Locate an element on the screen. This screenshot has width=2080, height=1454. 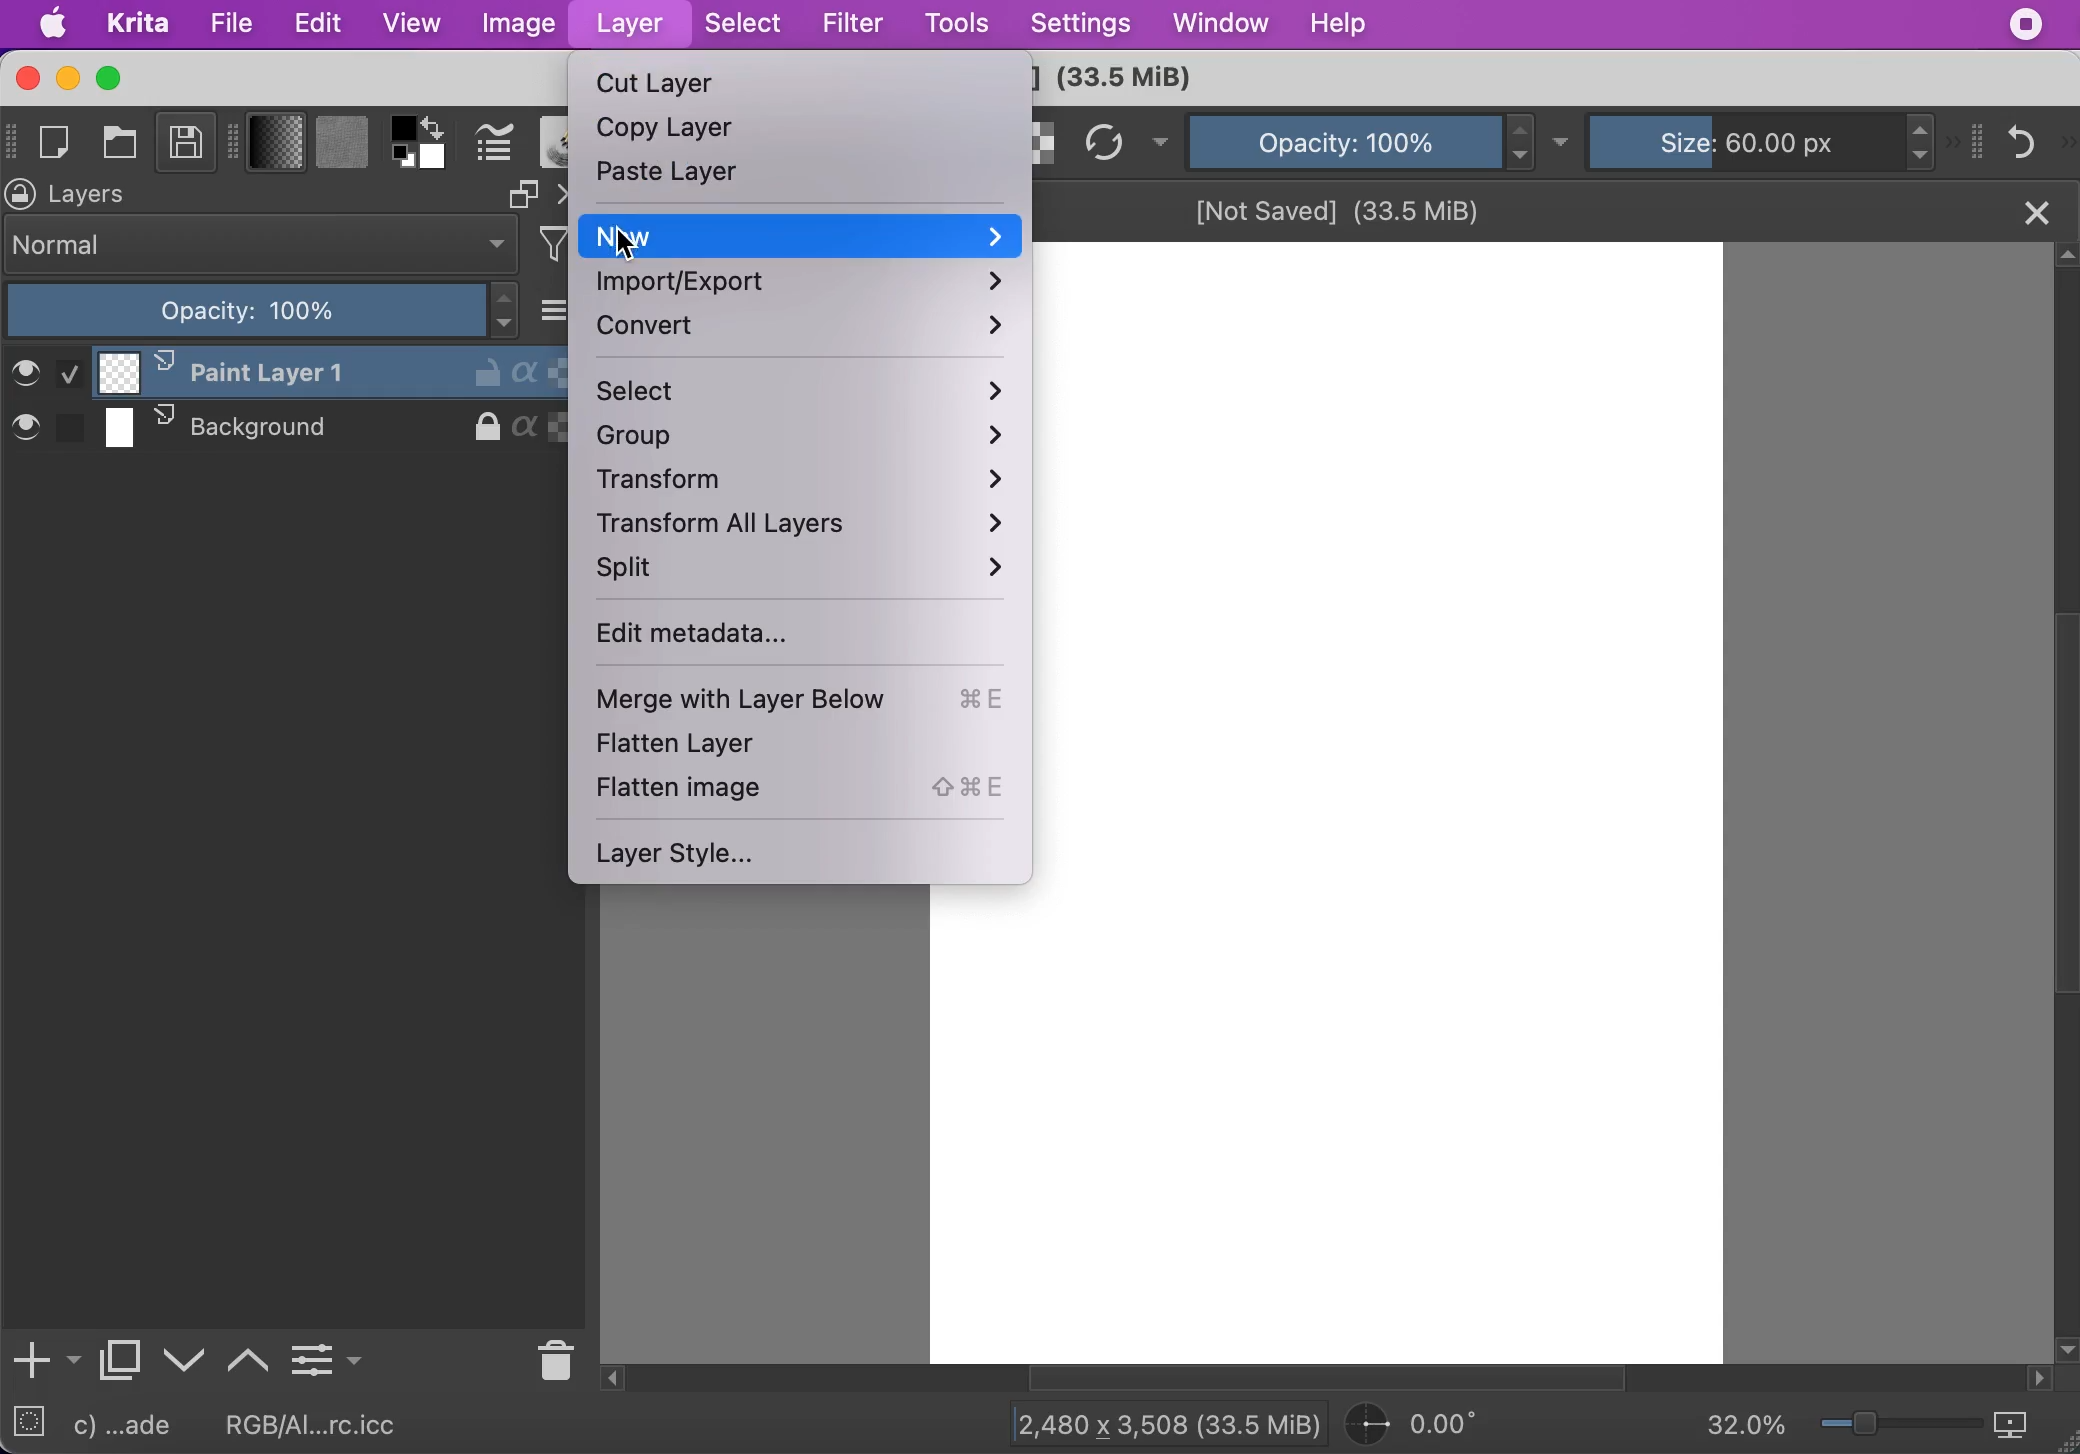
undo last action is located at coordinates (2025, 140).